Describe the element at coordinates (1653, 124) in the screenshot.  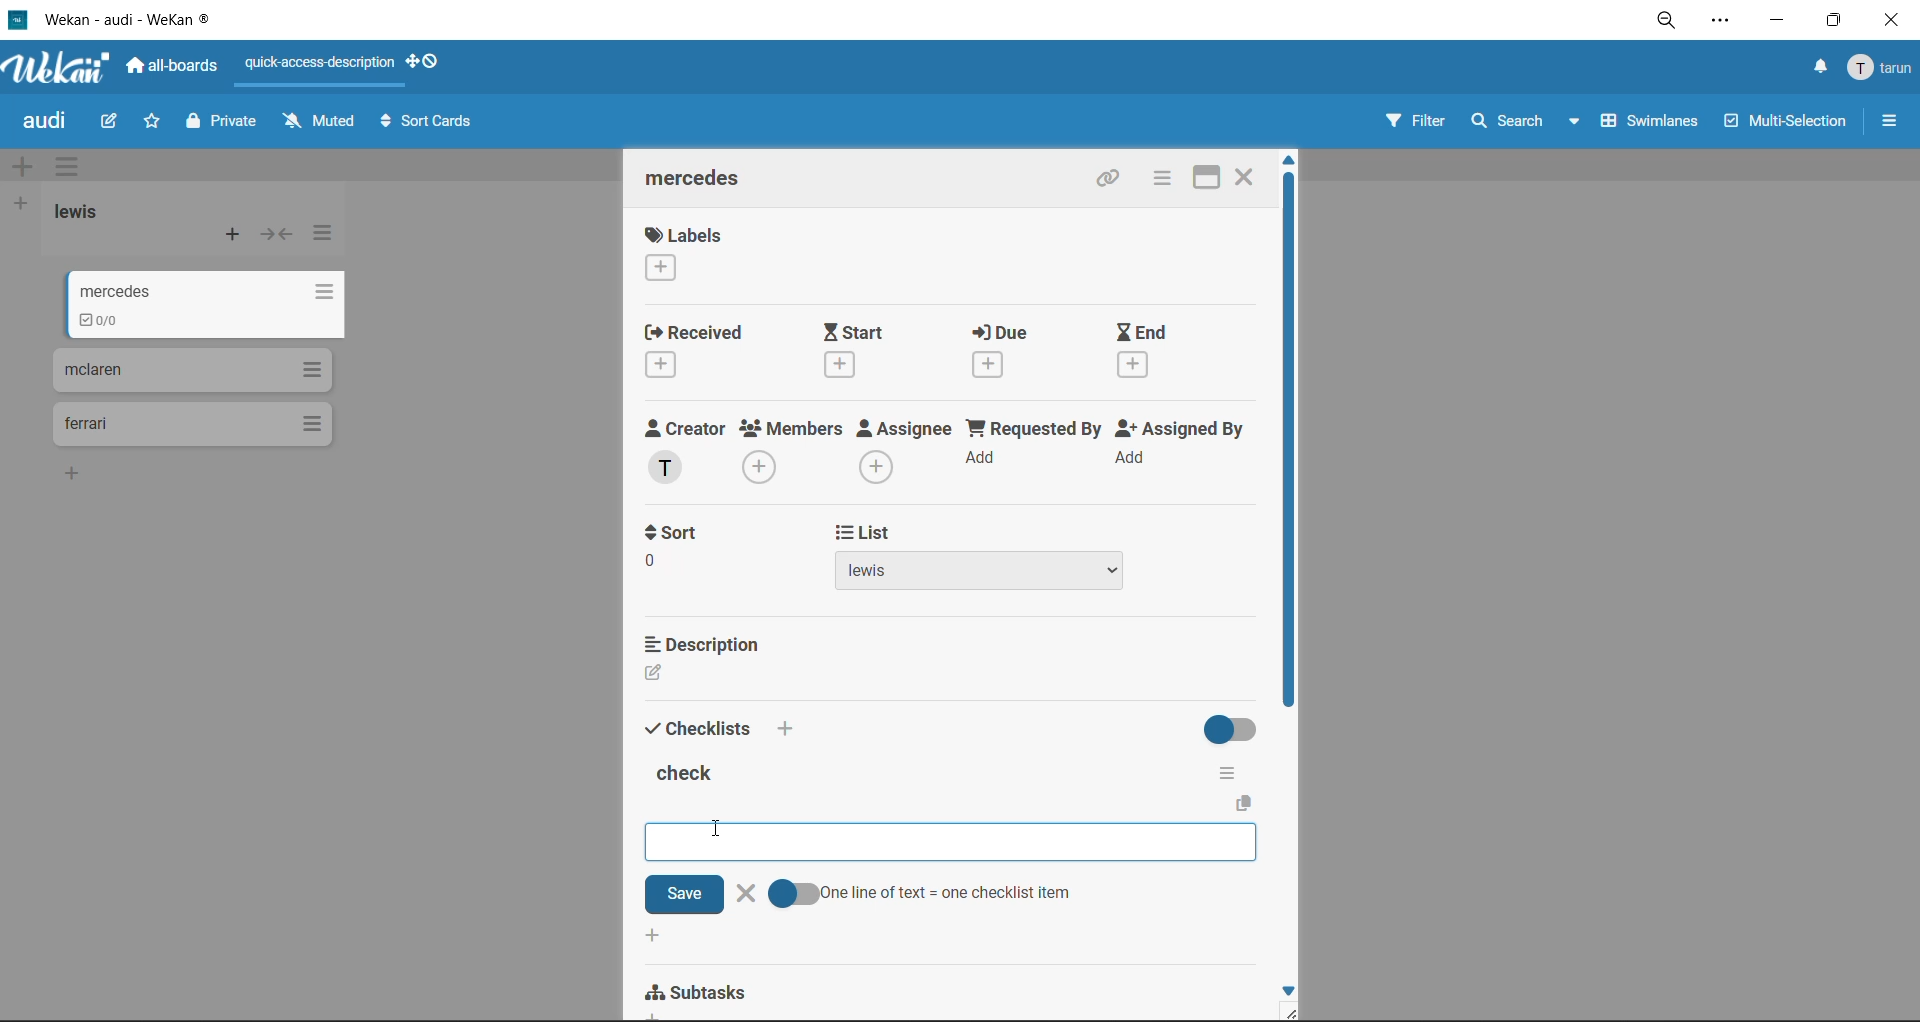
I see `swimlanes` at that location.